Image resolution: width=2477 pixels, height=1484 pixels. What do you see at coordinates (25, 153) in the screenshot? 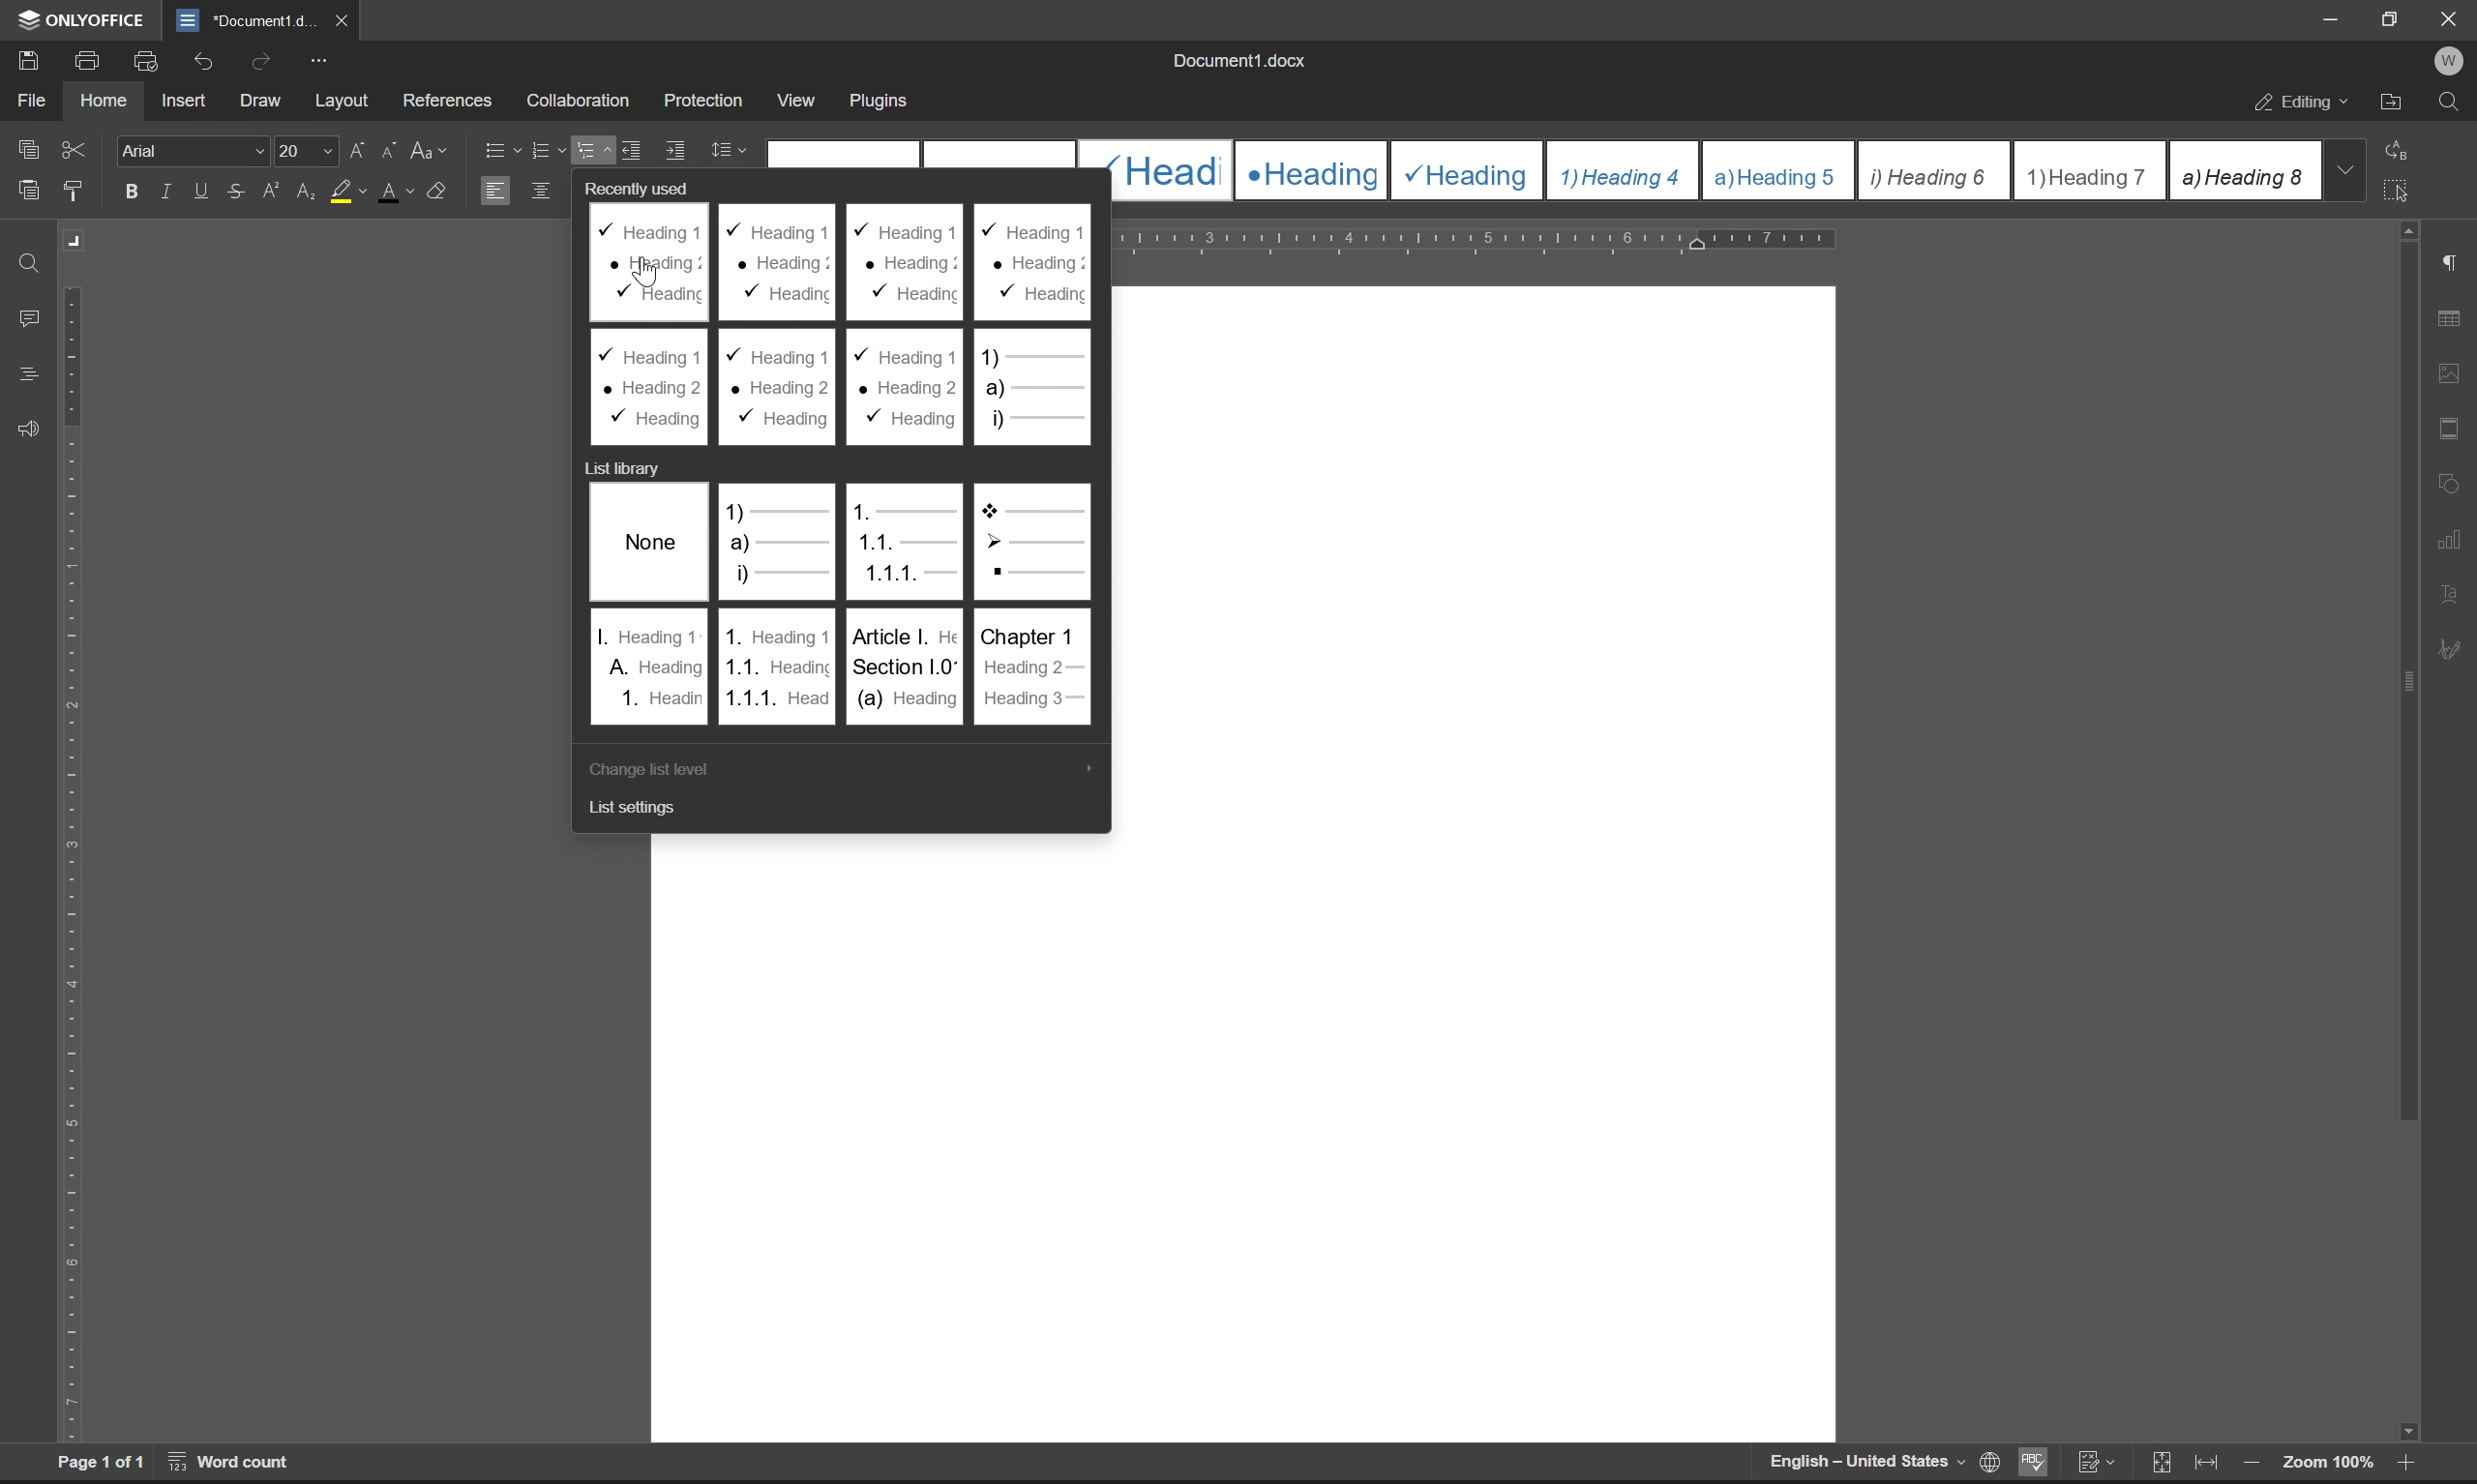
I see `caopy` at bounding box center [25, 153].